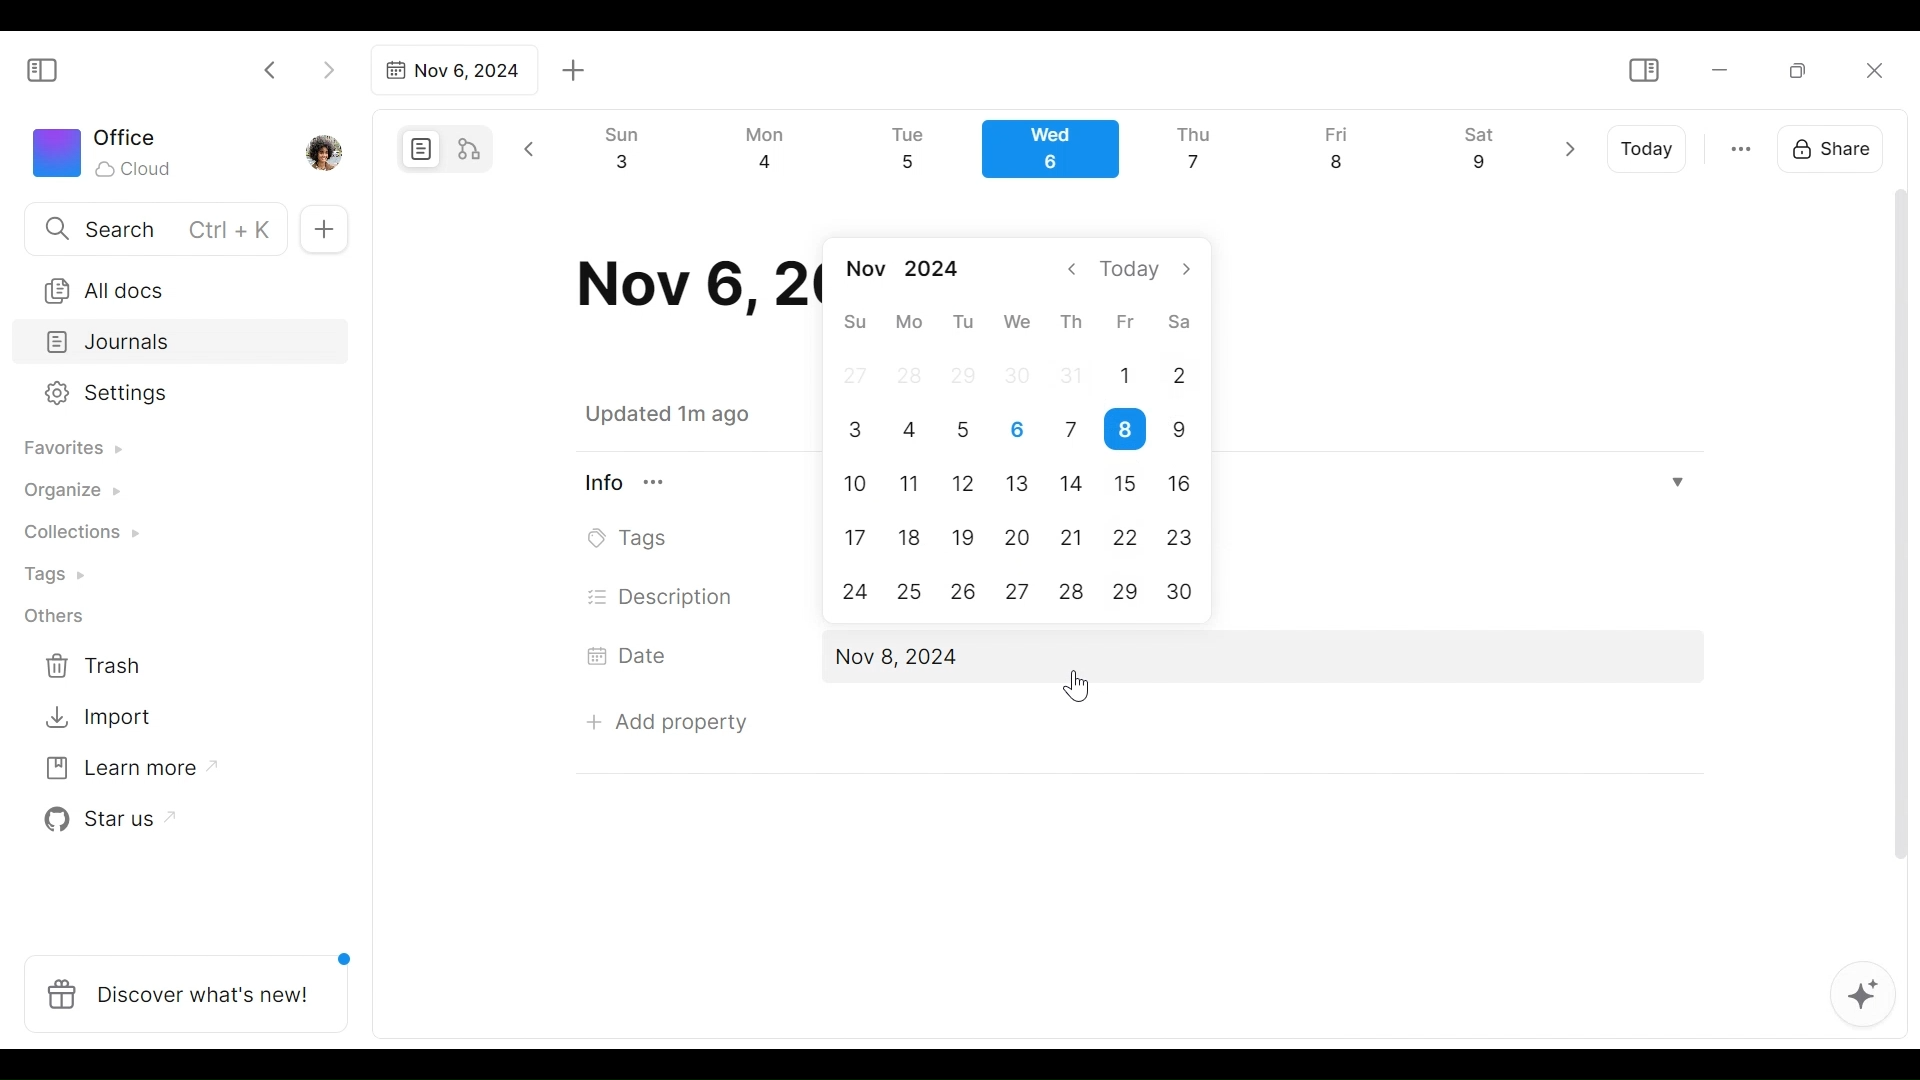  Describe the element at coordinates (1720, 68) in the screenshot. I see `Minimize` at that location.